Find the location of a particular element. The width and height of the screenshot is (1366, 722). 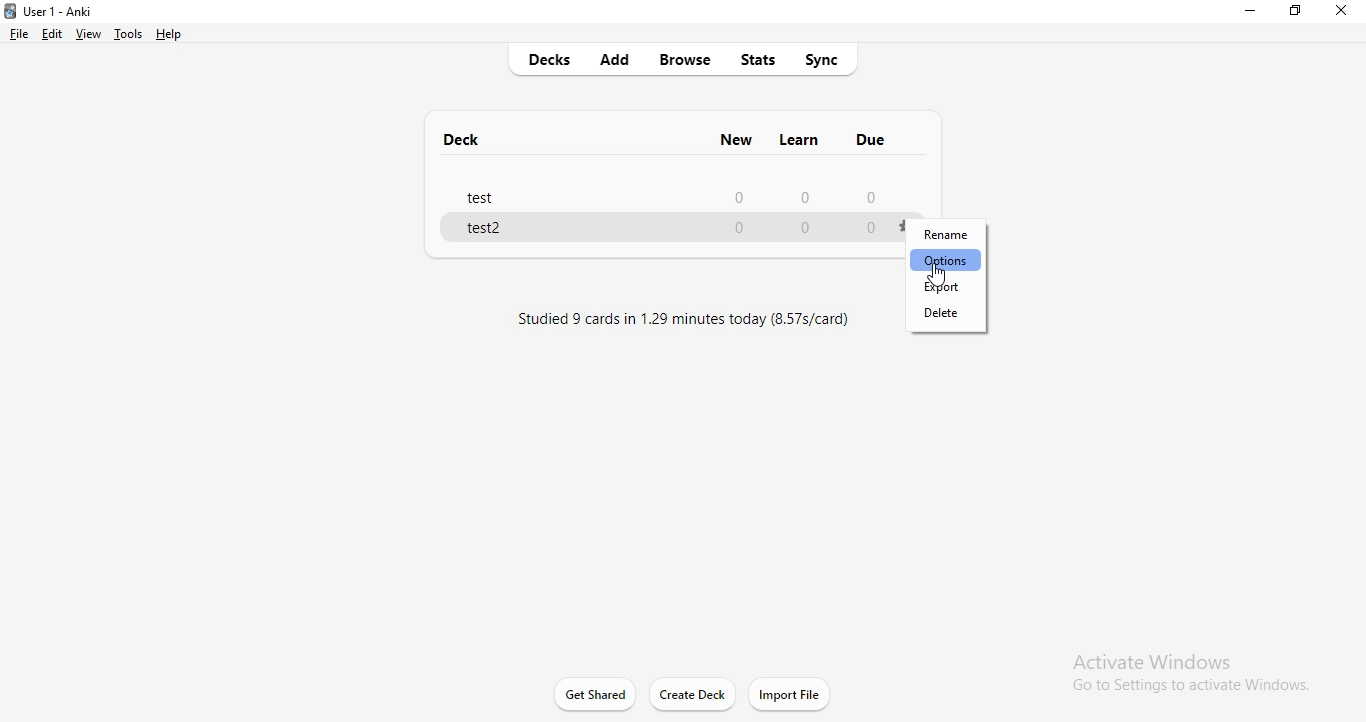

0 is located at coordinates (809, 229).